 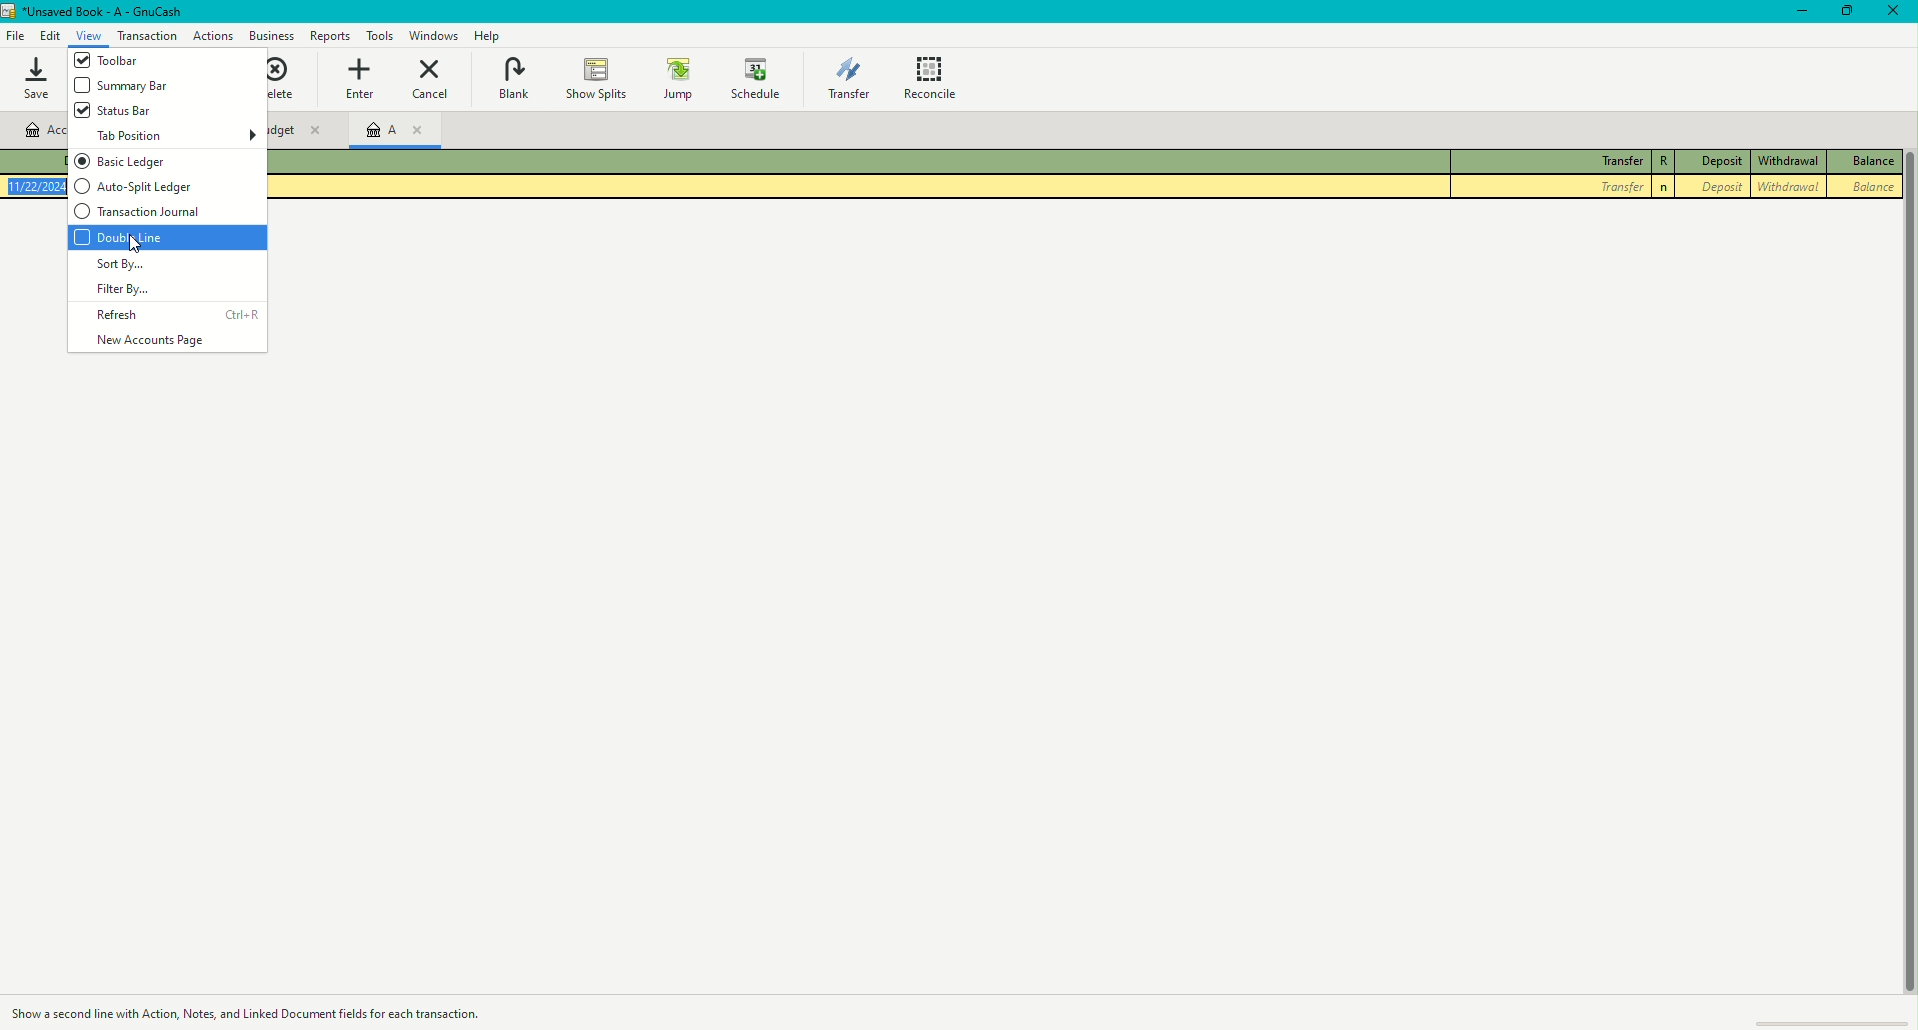 What do you see at coordinates (1664, 163) in the screenshot?
I see `R` at bounding box center [1664, 163].